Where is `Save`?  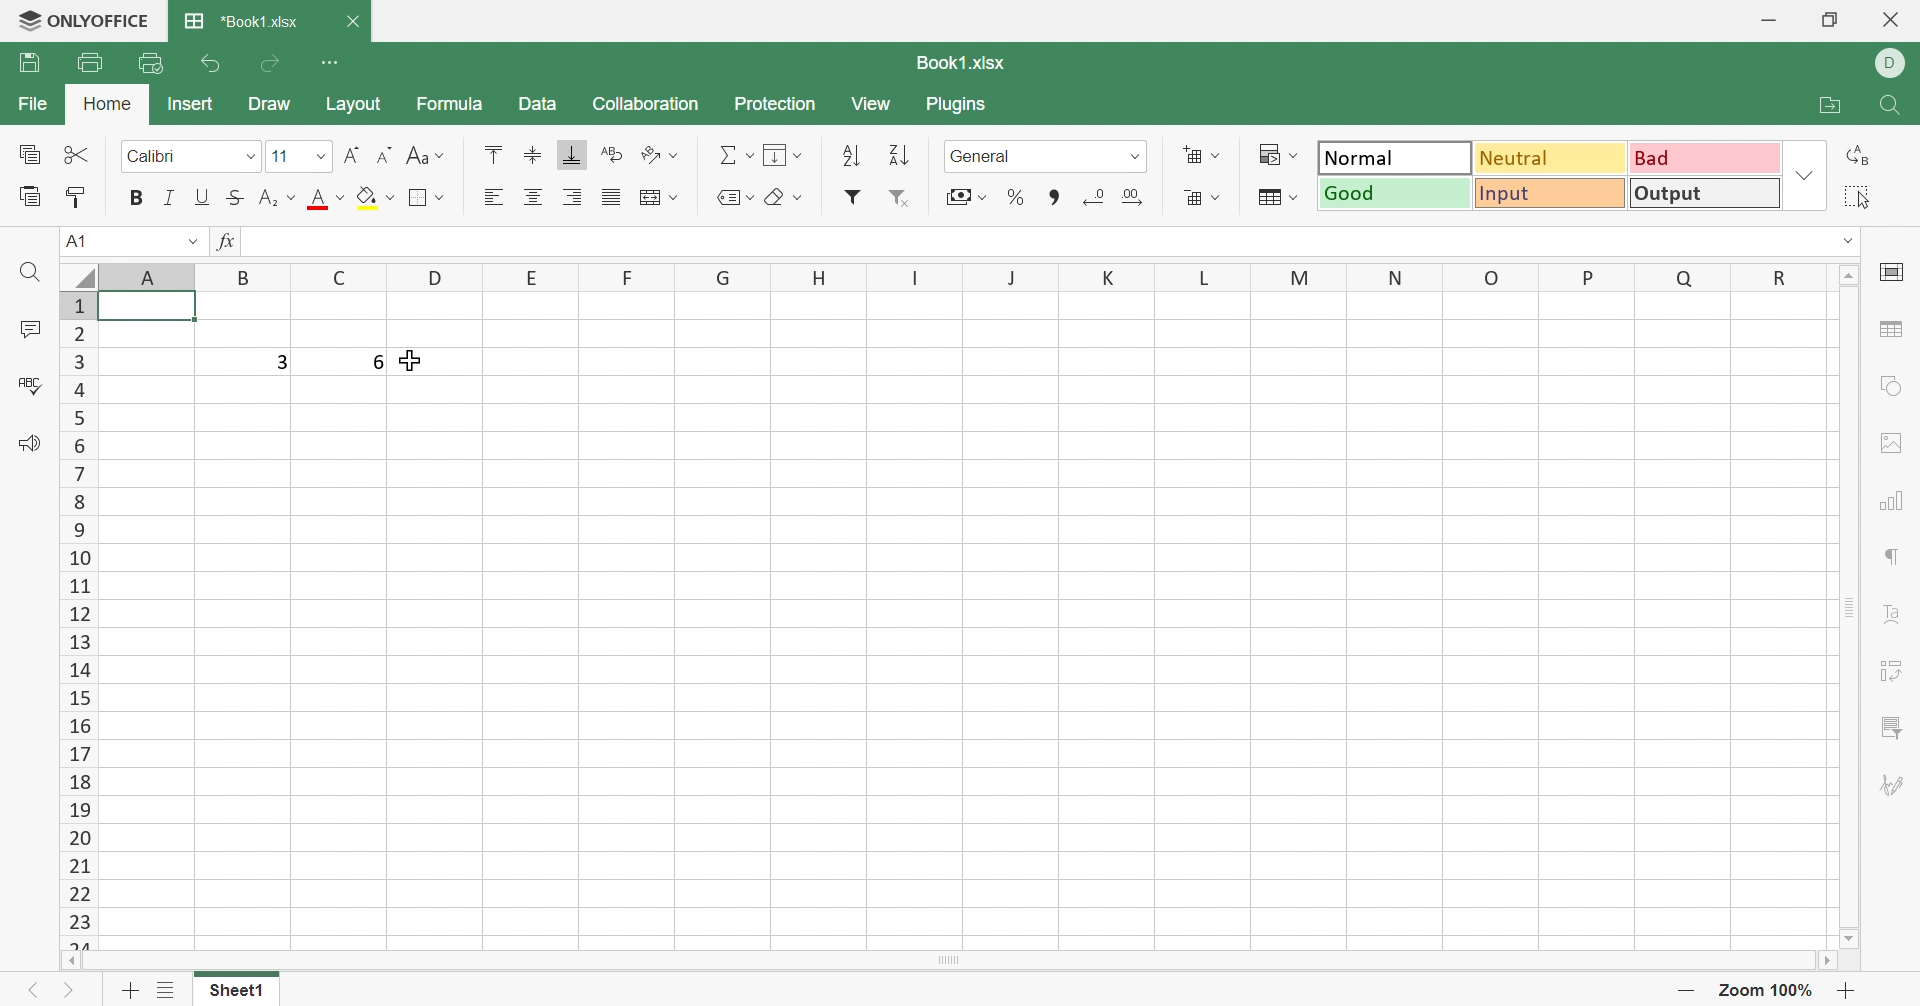 Save is located at coordinates (27, 63).